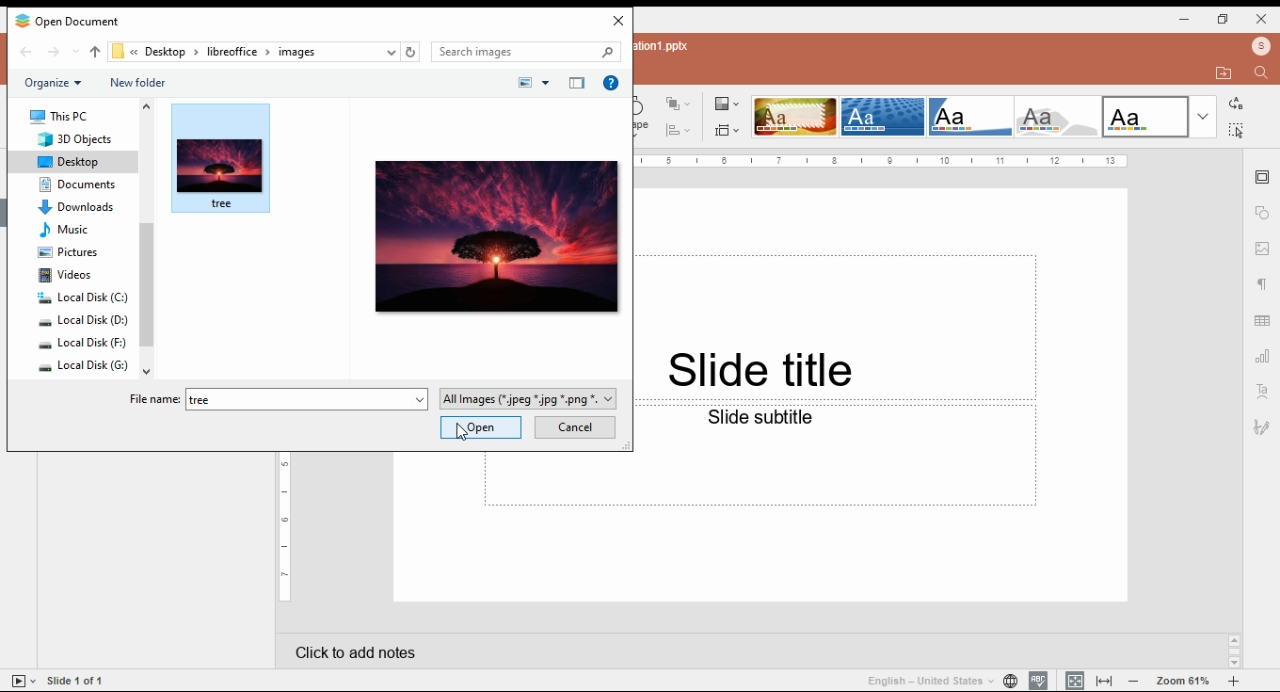  Describe the element at coordinates (611, 83) in the screenshot. I see `get help` at that location.